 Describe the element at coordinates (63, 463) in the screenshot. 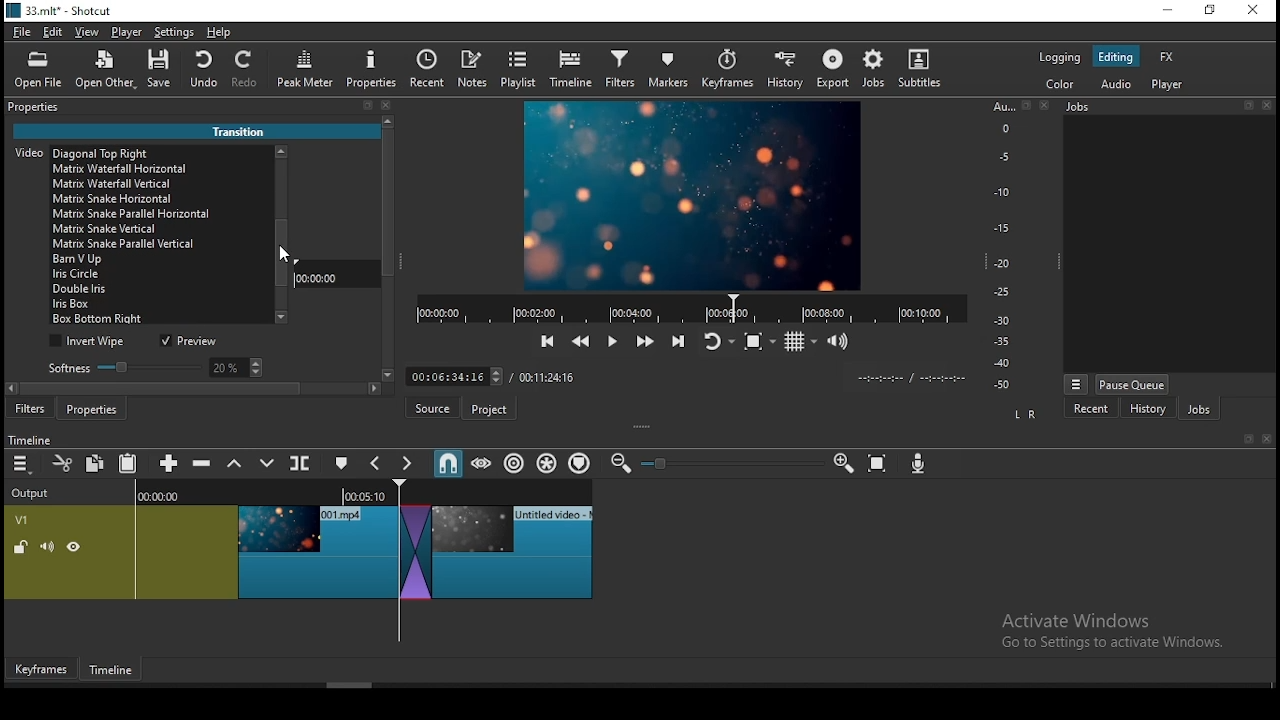

I see `cut` at that location.